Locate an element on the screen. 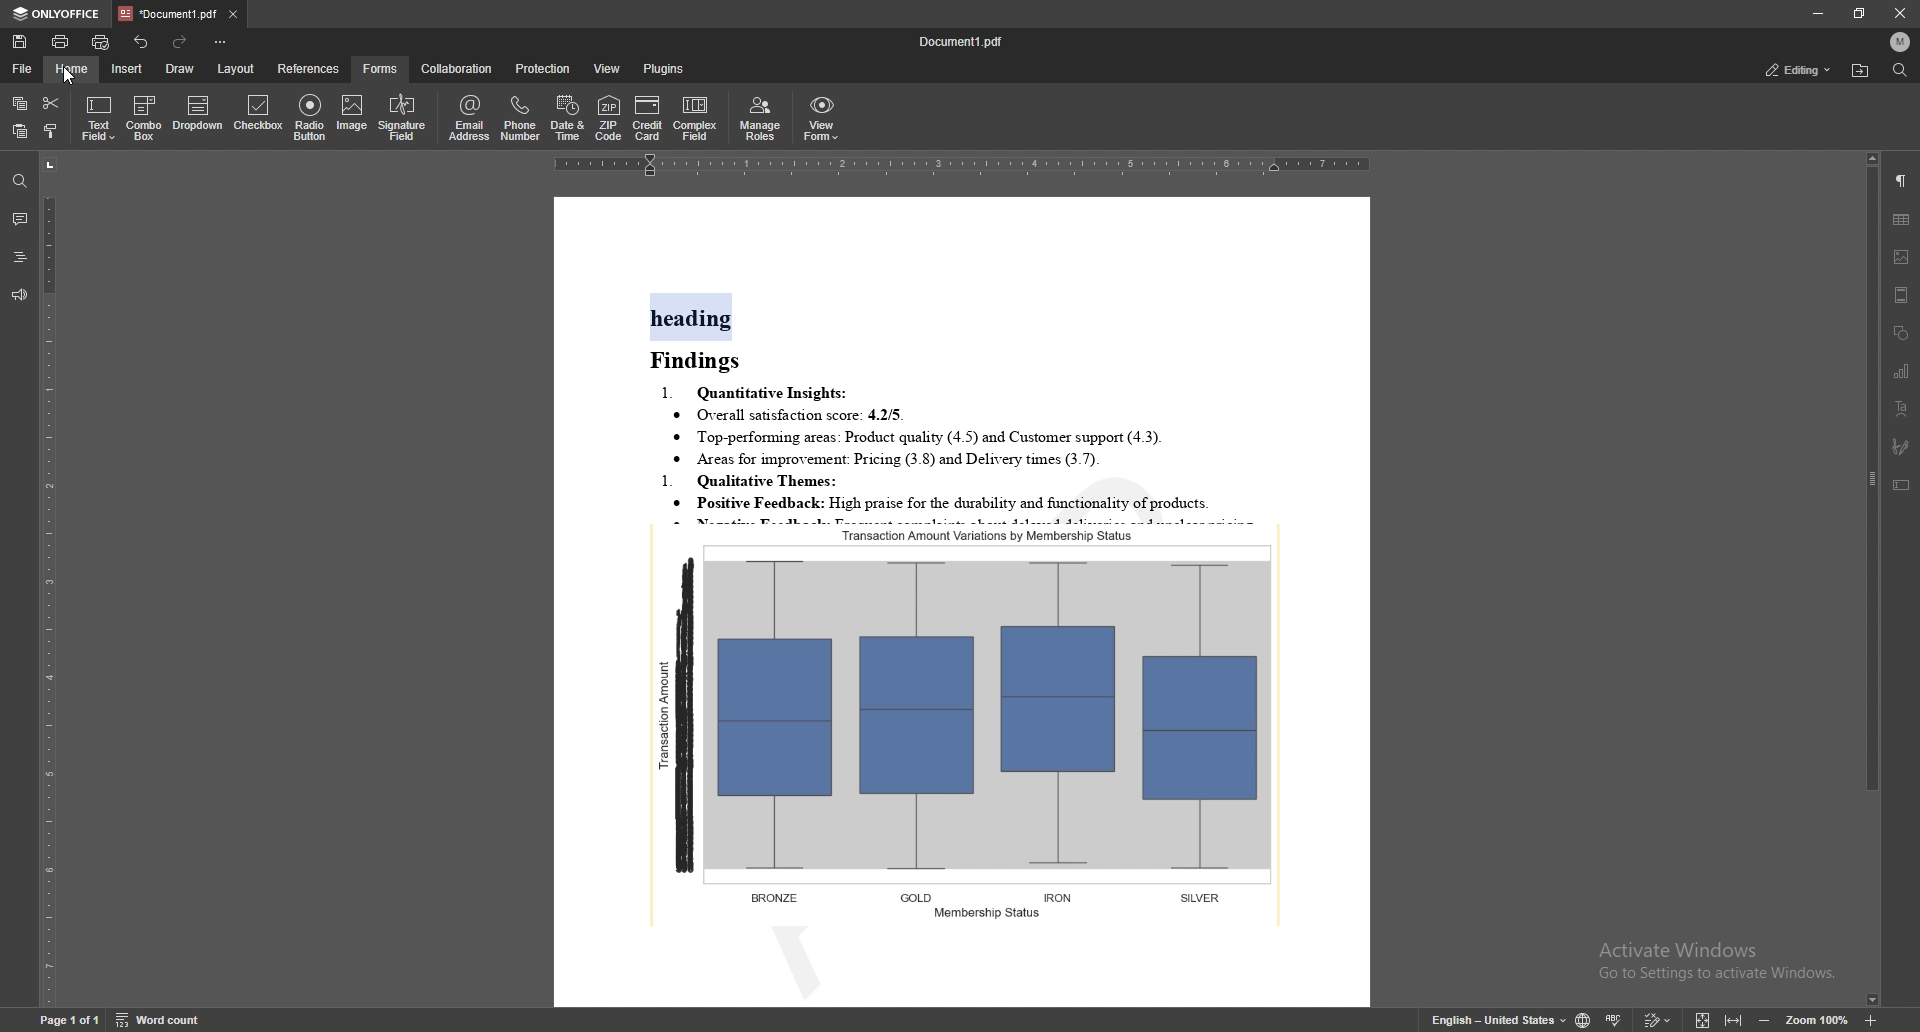 The height and width of the screenshot is (1032, 1920). file is located at coordinates (23, 69).